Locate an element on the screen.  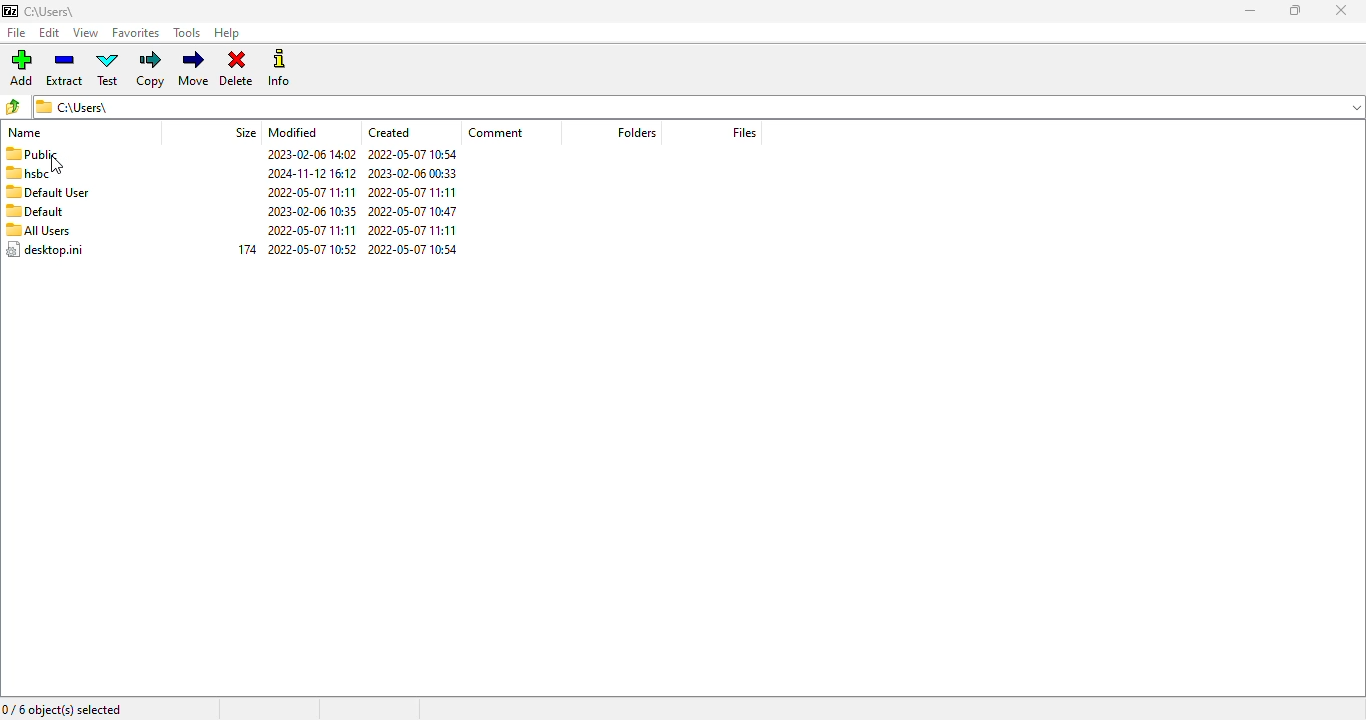
view is located at coordinates (85, 33).